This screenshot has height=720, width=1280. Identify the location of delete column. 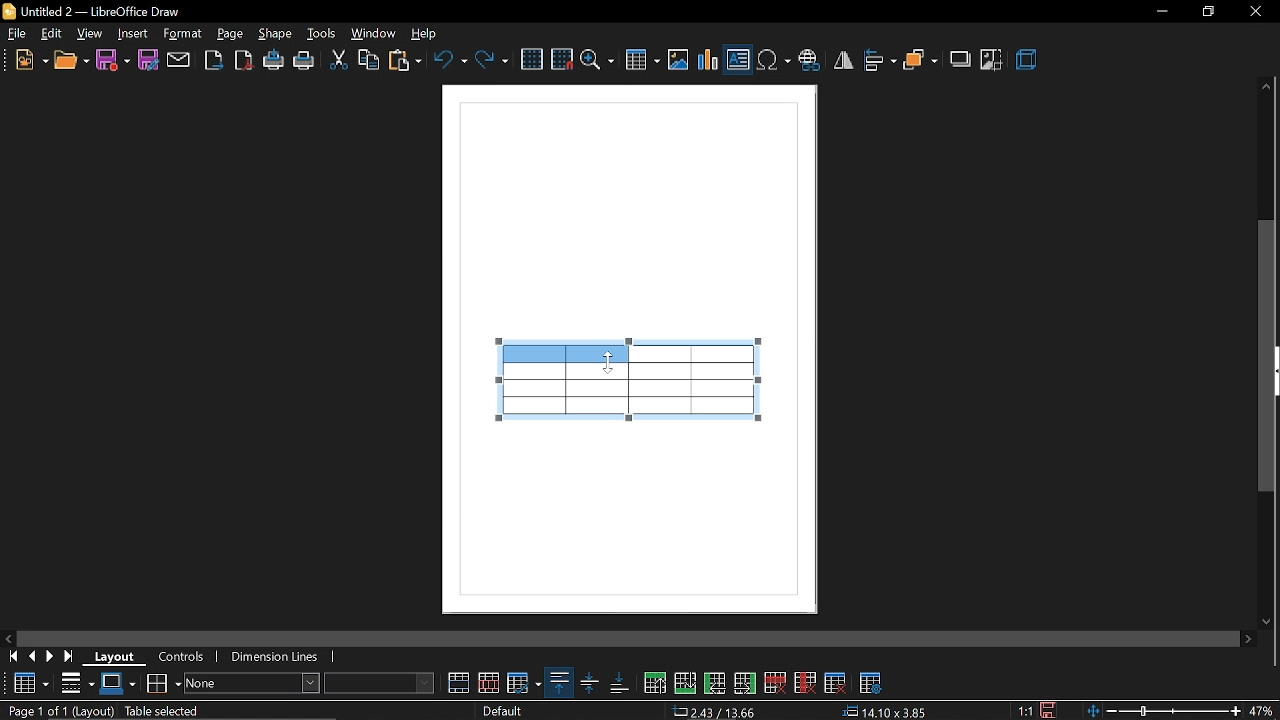
(805, 683).